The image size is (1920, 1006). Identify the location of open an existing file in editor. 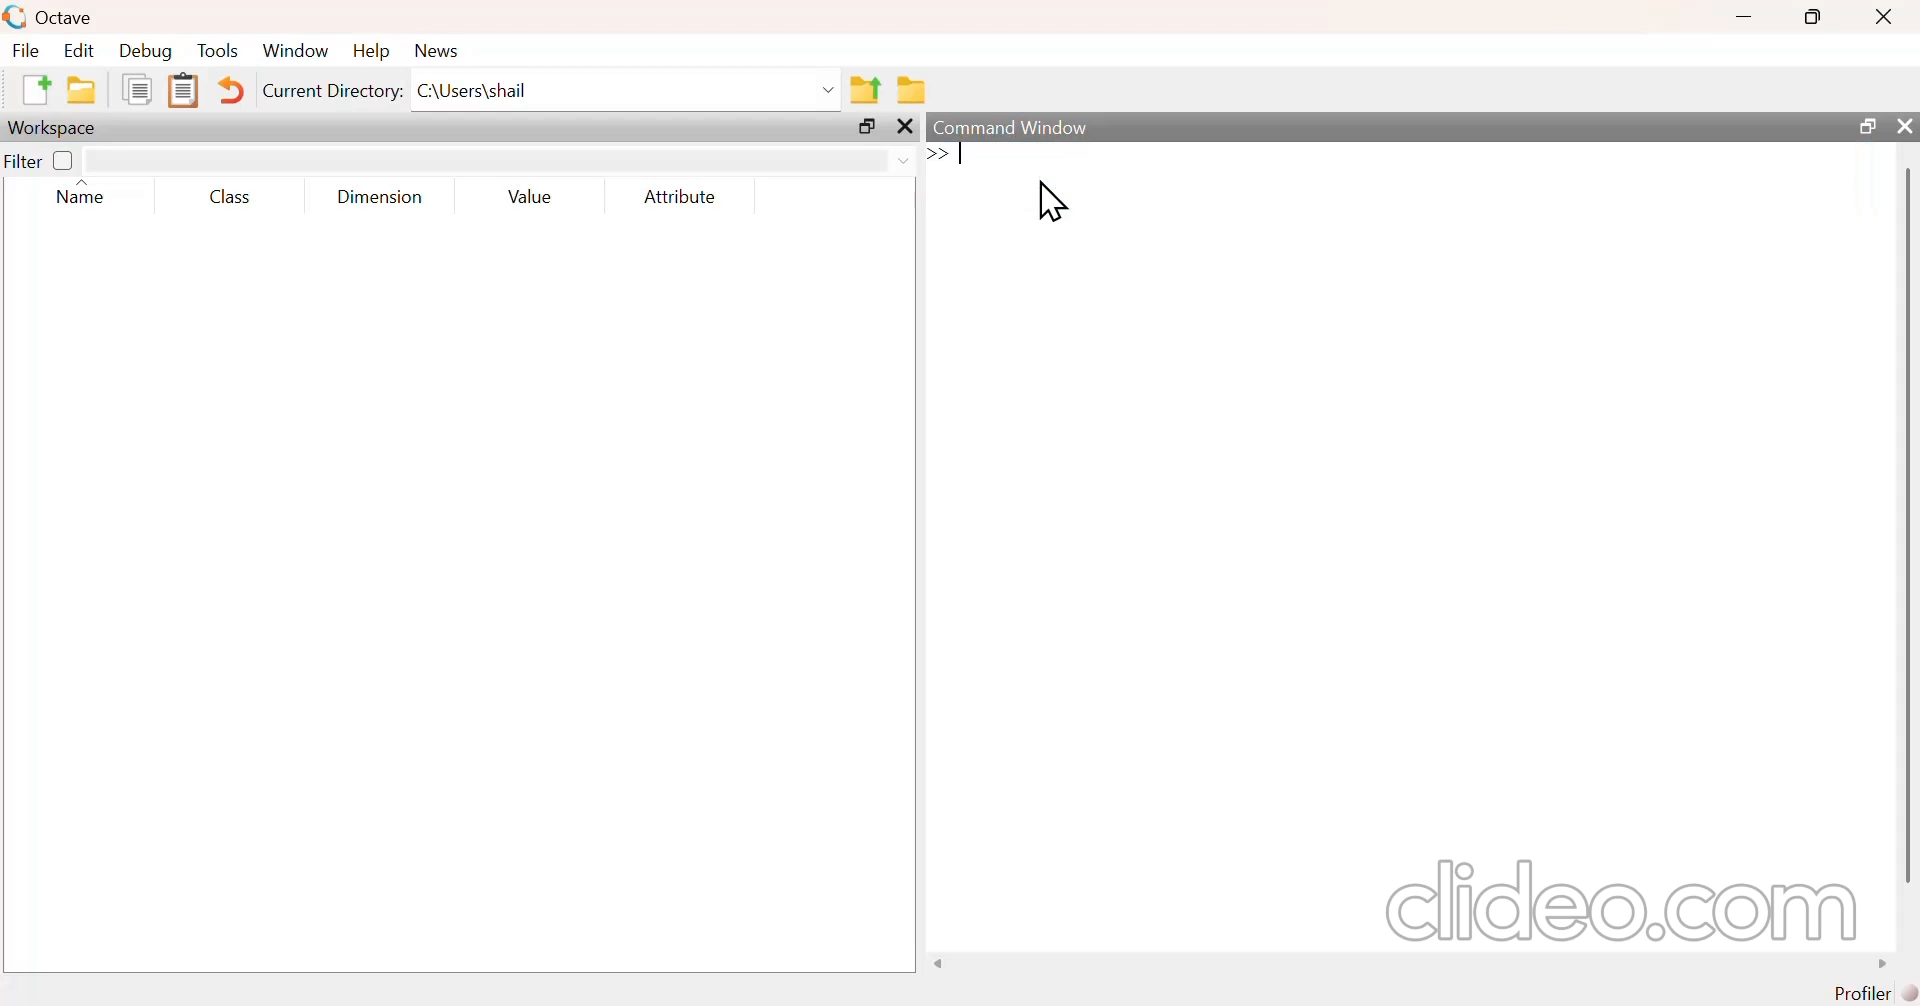
(82, 90).